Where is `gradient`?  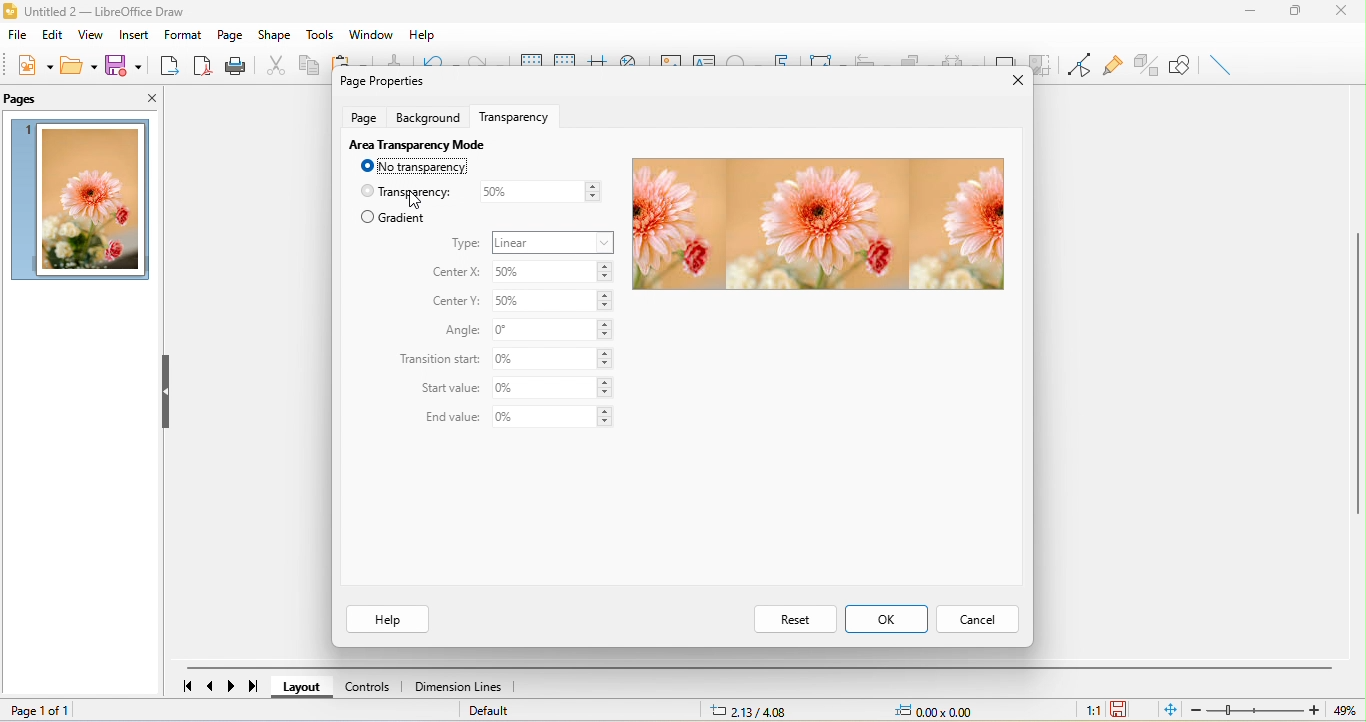
gradient is located at coordinates (393, 217).